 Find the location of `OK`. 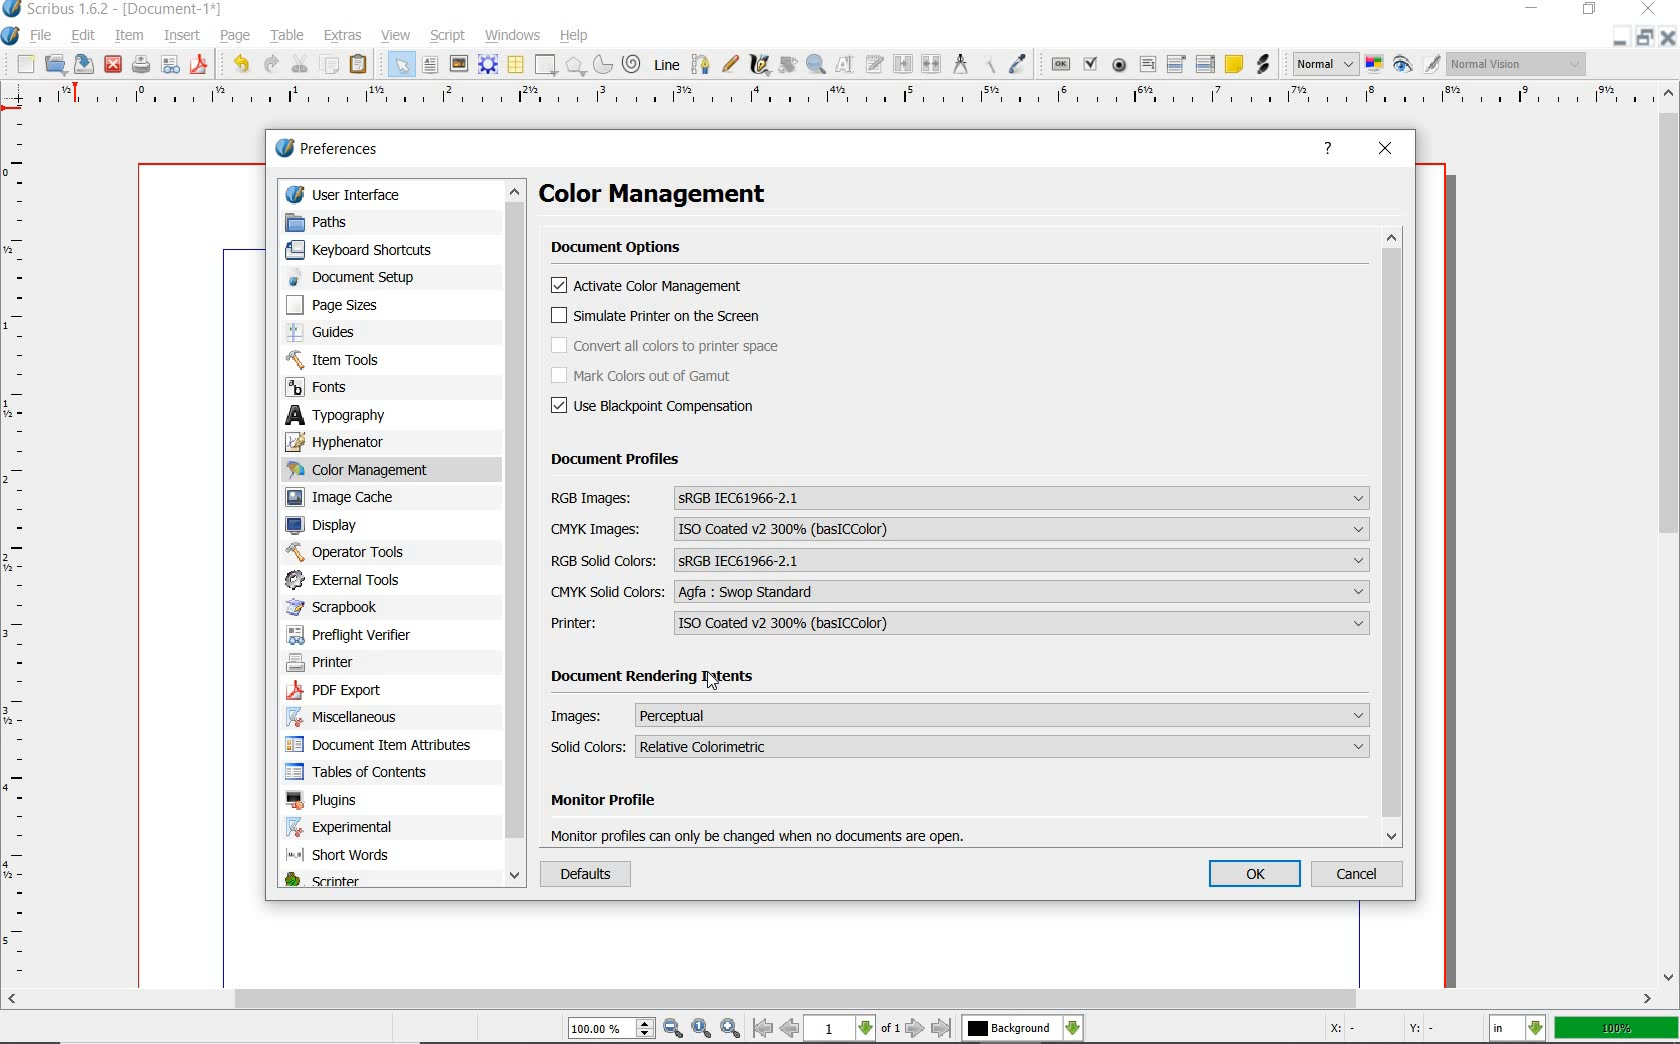

OK is located at coordinates (1256, 875).